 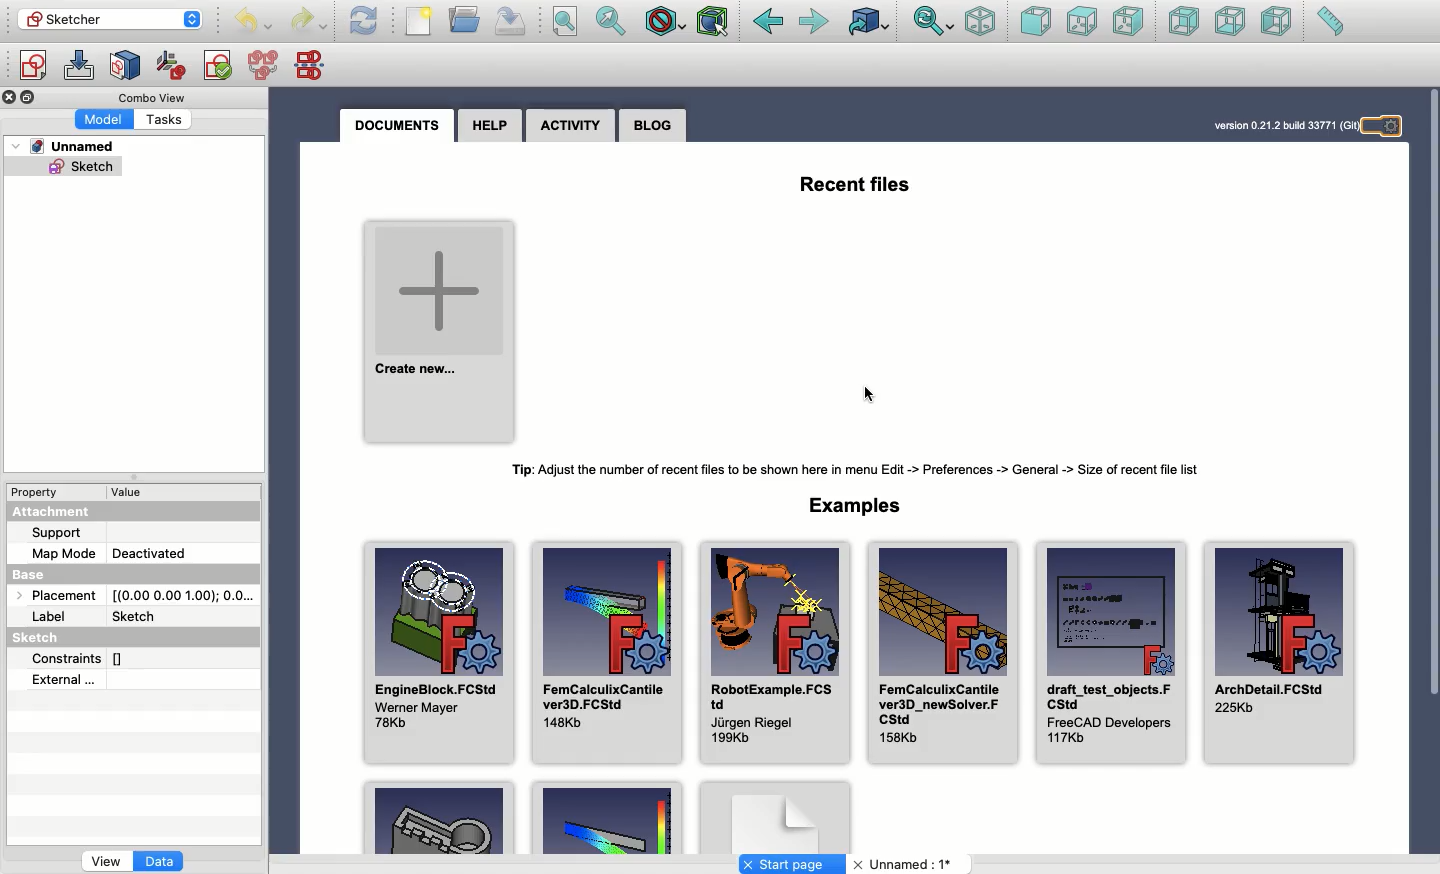 What do you see at coordinates (60, 638) in the screenshot?
I see `Sketch` at bounding box center [60, 638].